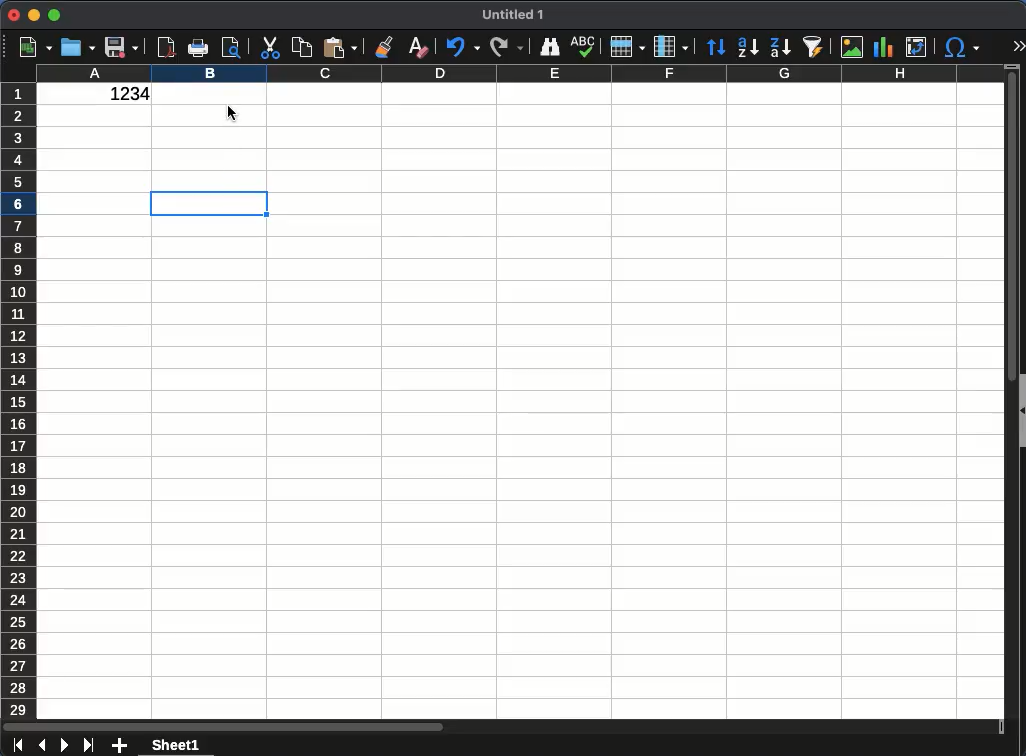 The height and width of the screenshot is (756, 1026). What do you see at coordinates (918, 47) in the screenshot?
I see `pivot table` at bounding box center [918, 47].